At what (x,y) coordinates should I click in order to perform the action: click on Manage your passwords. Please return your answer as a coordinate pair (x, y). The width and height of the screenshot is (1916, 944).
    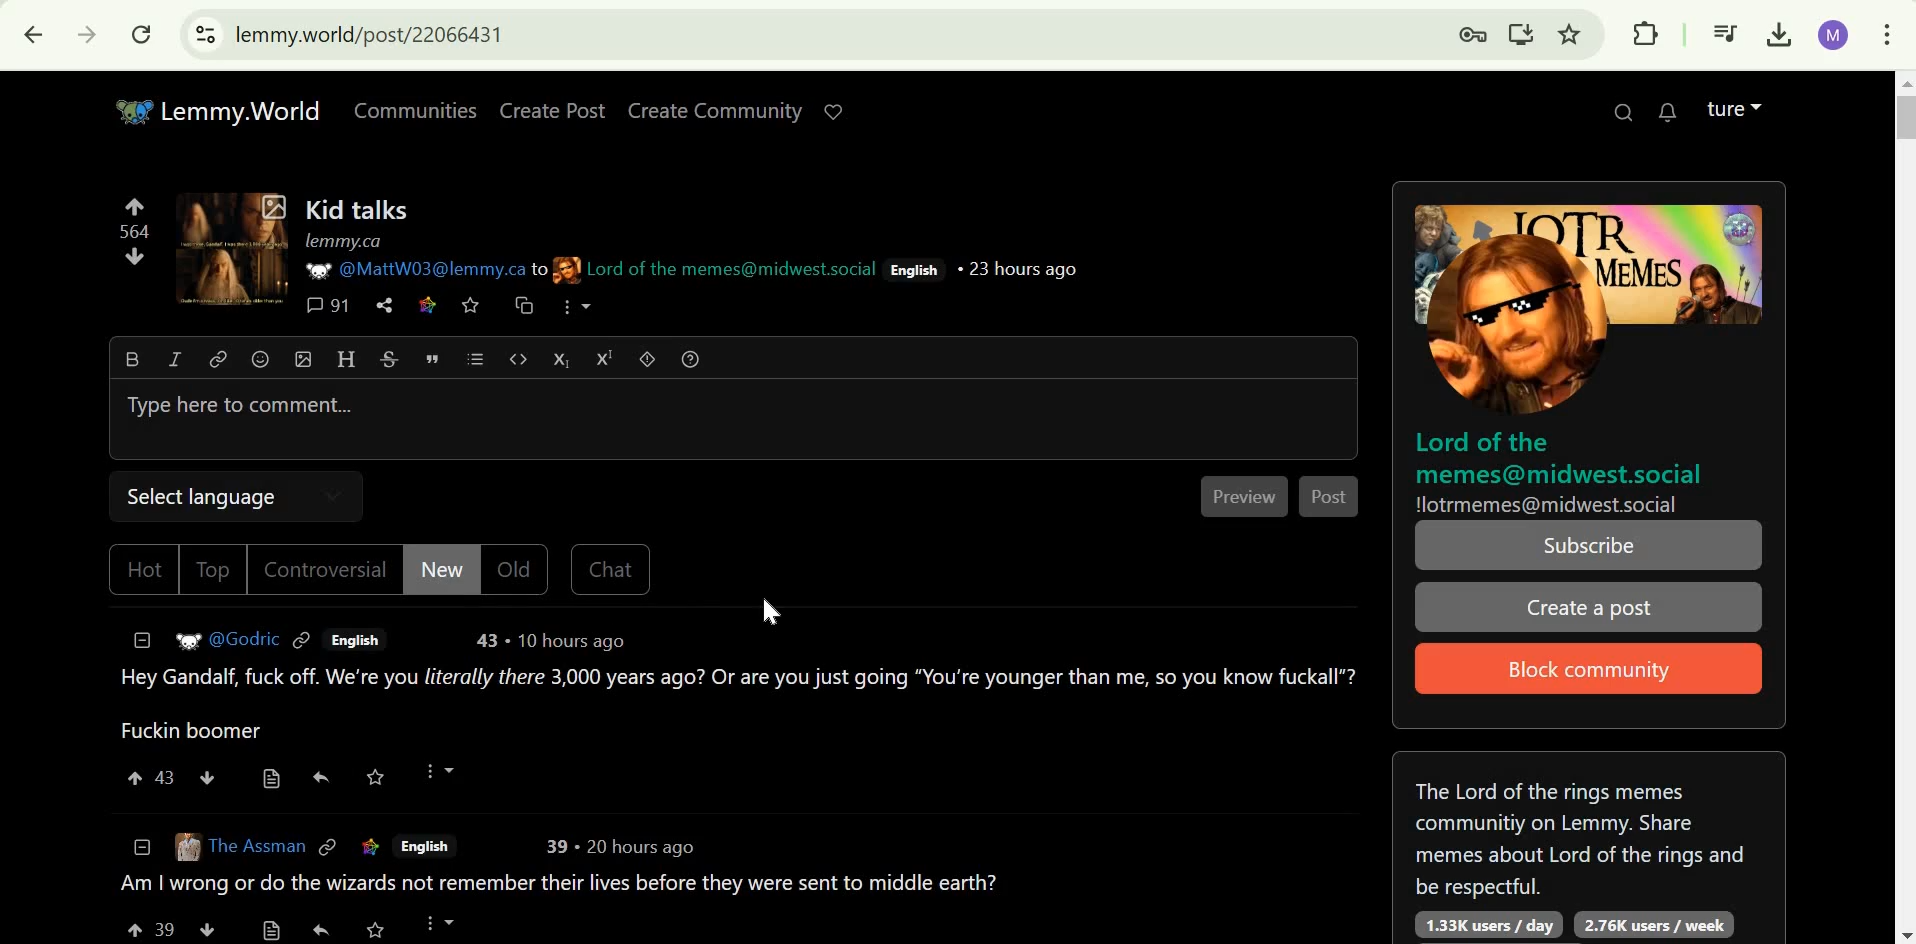
    Looking at the image, I should click on (1472, 35).